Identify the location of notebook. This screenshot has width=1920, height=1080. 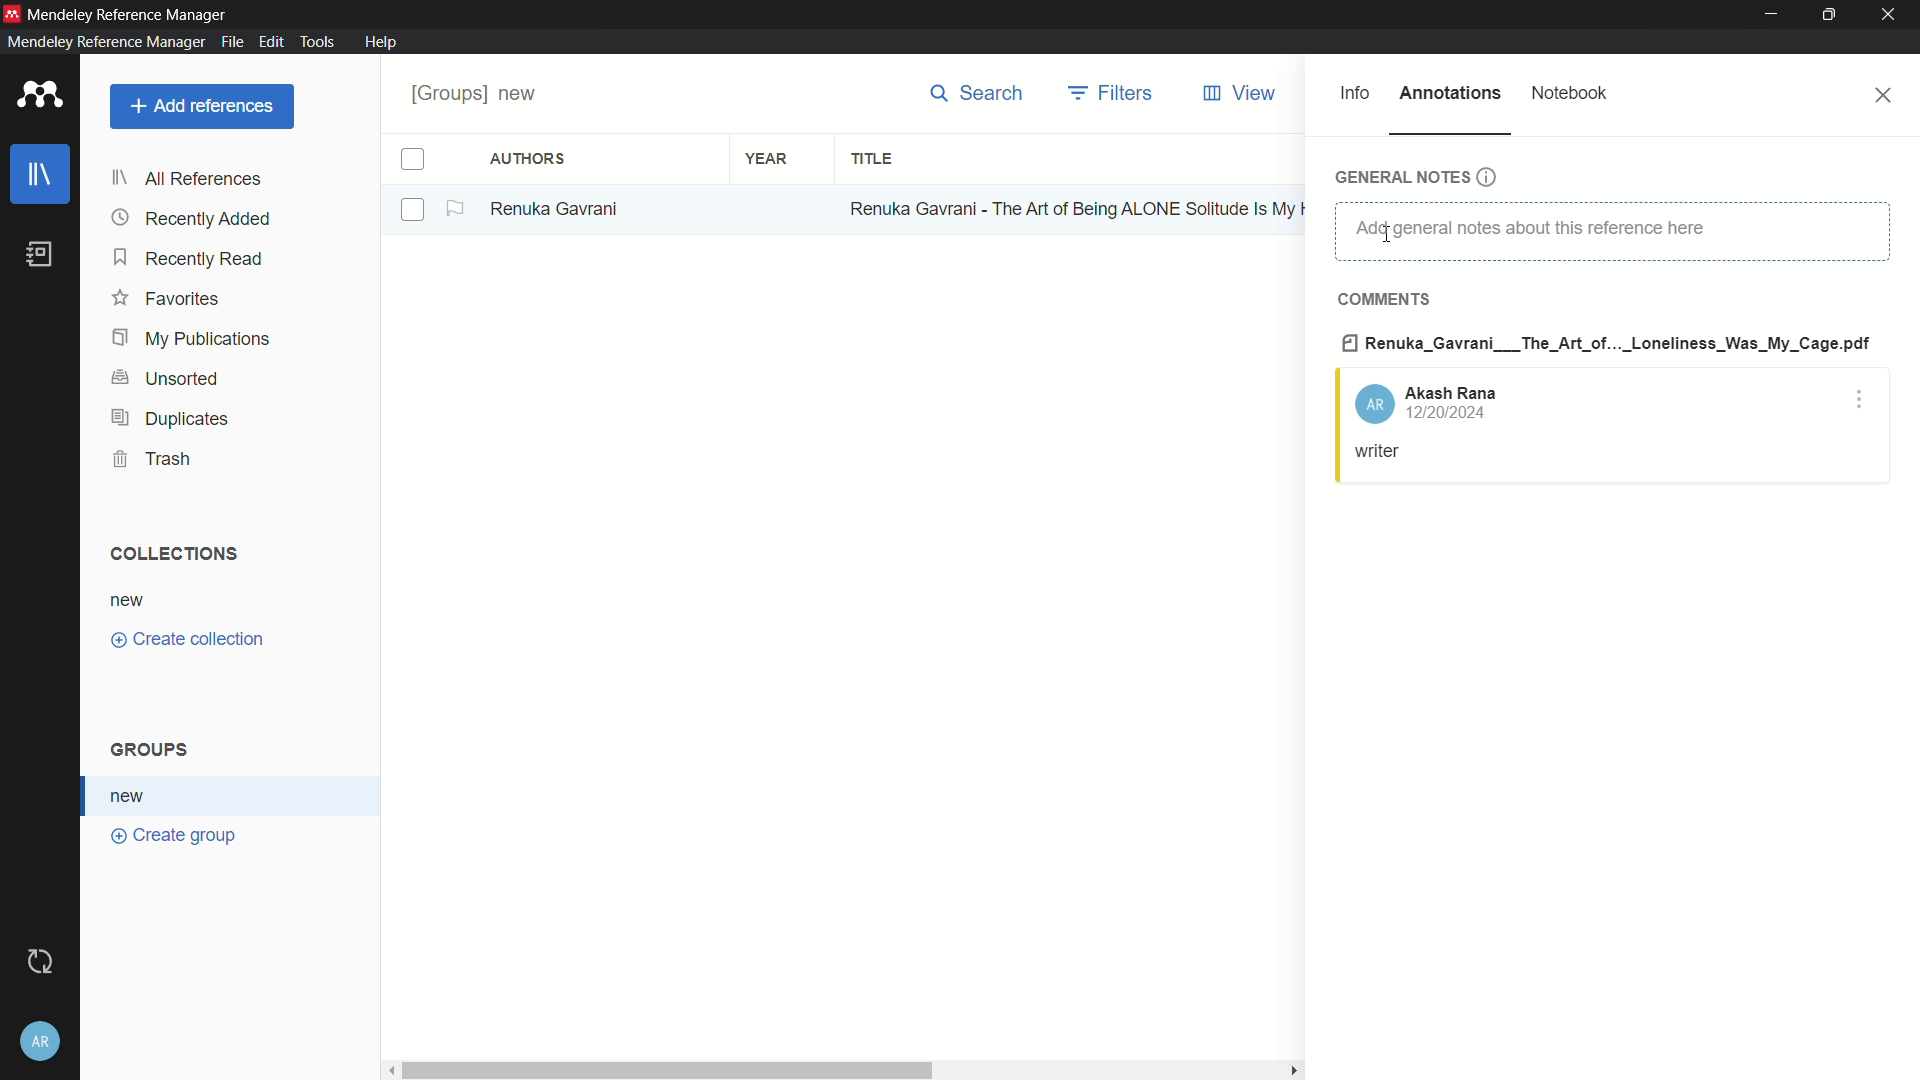
(1571, 92).